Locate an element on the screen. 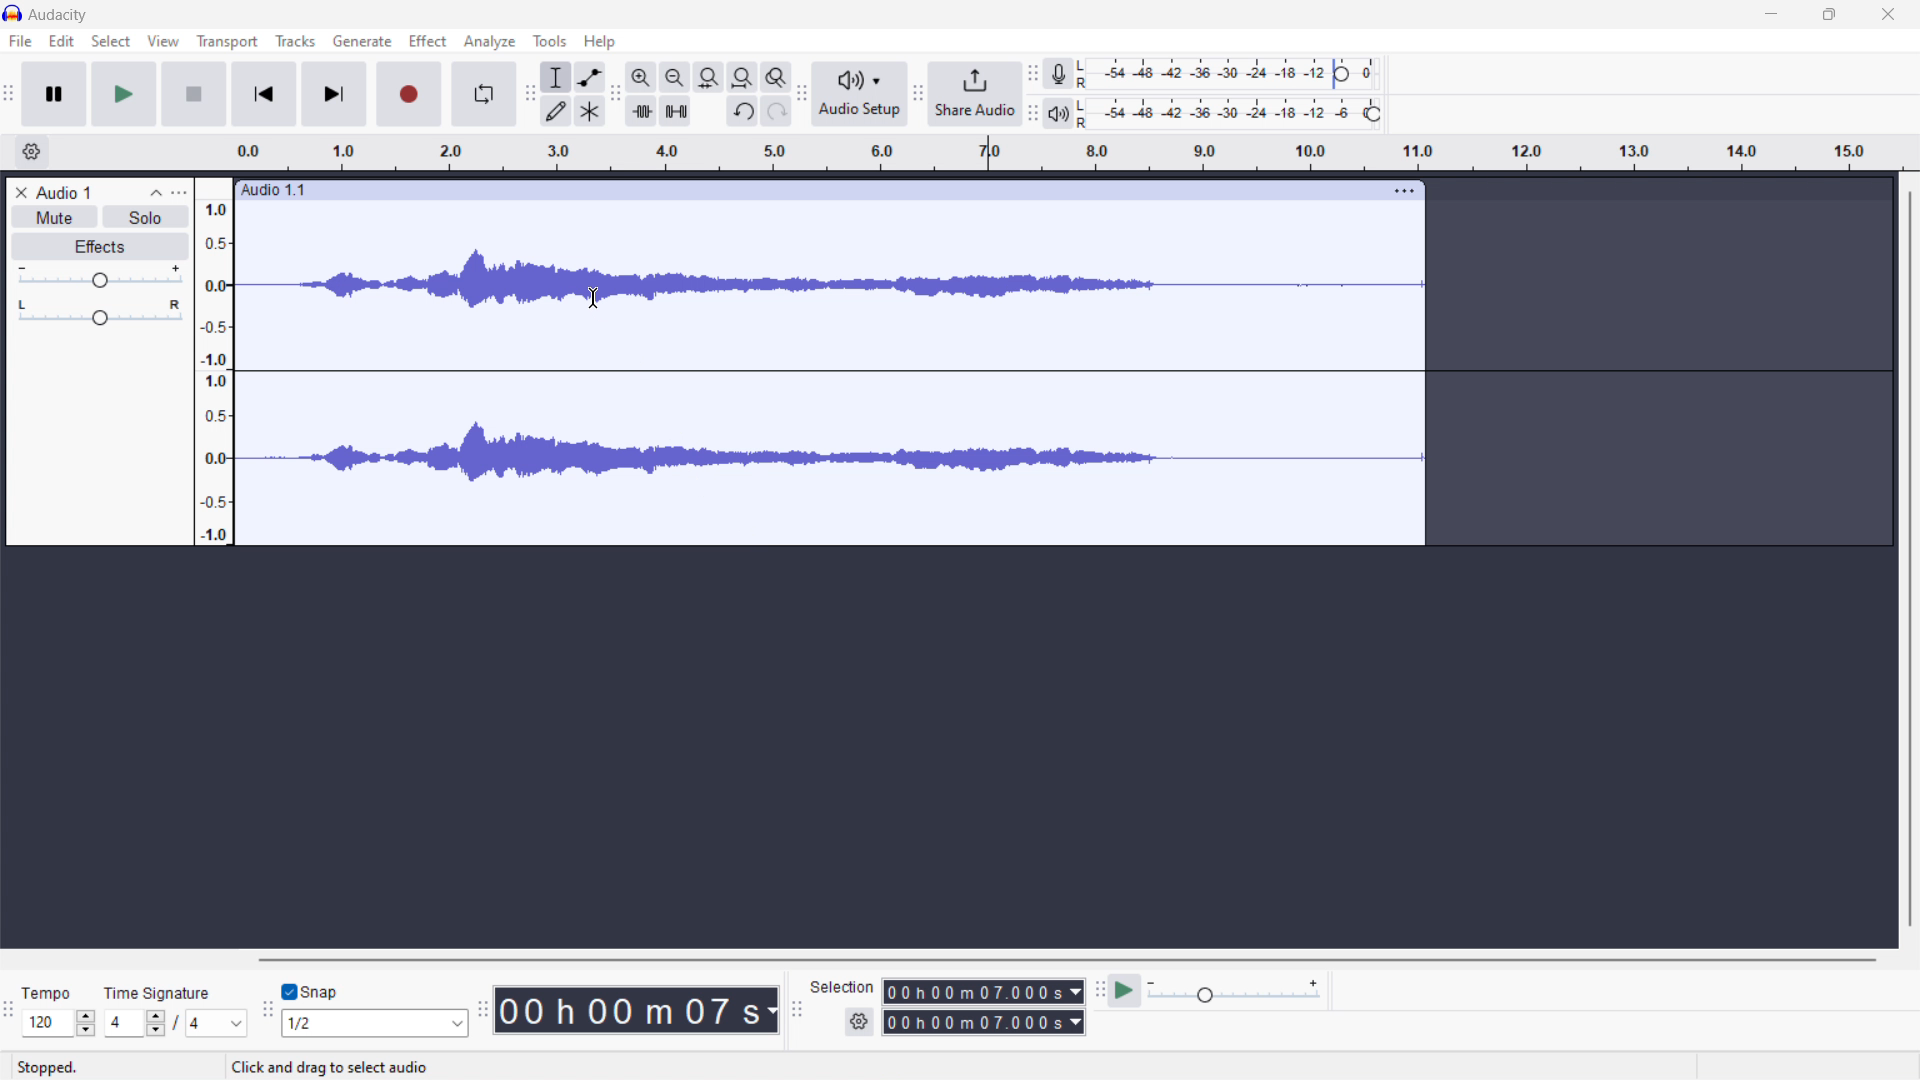 The height and width of the screenshot is (1080, 1920). horizontal scrollbar is located at coordinates (1070, 960).